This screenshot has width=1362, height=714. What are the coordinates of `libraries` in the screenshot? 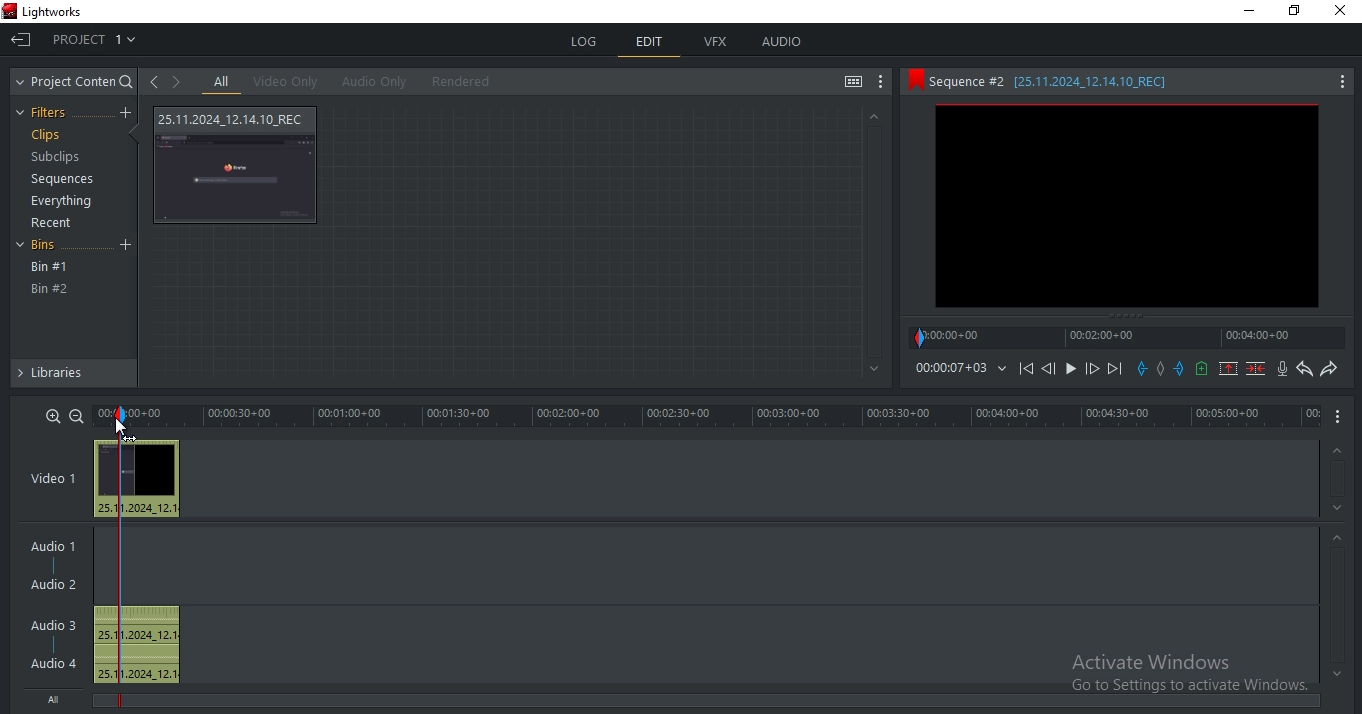 It's located at (72, 377).